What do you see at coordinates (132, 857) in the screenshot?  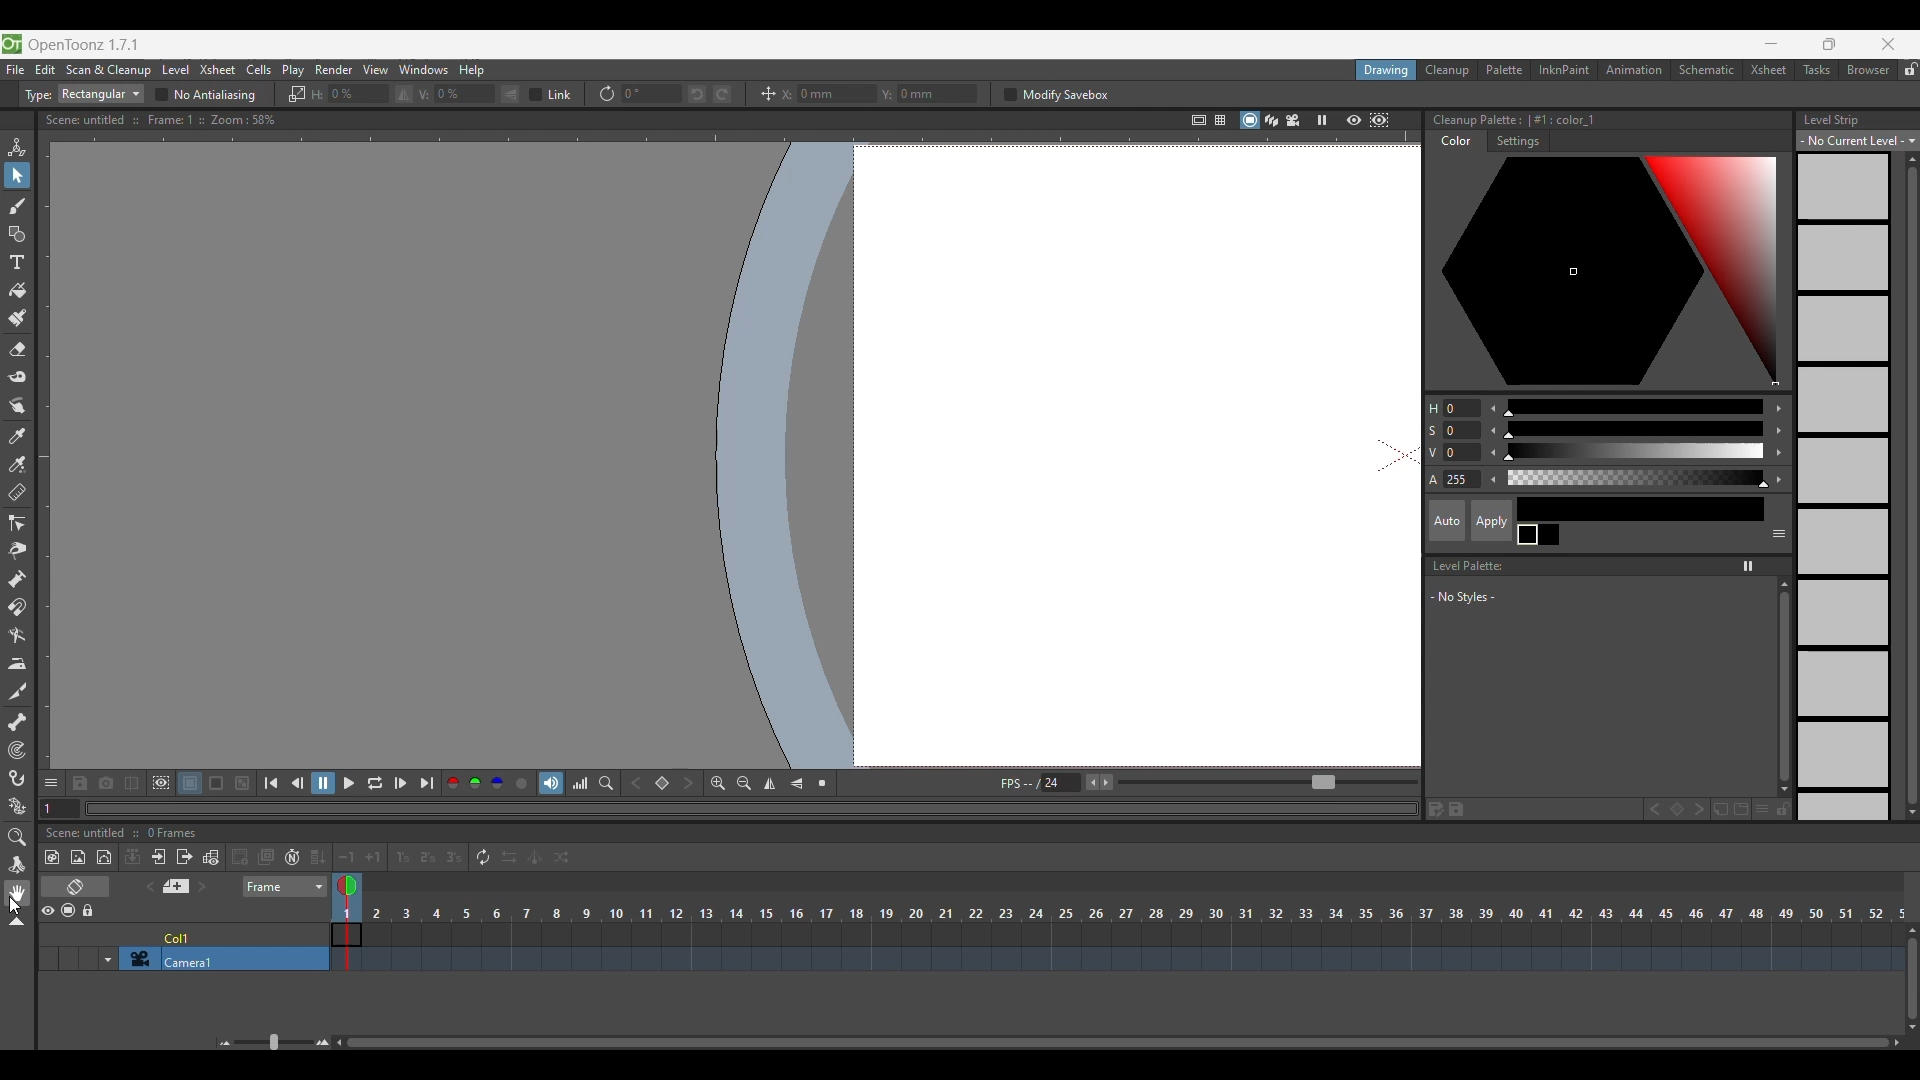 I see `Collapse` at bounding box center [132, 857].